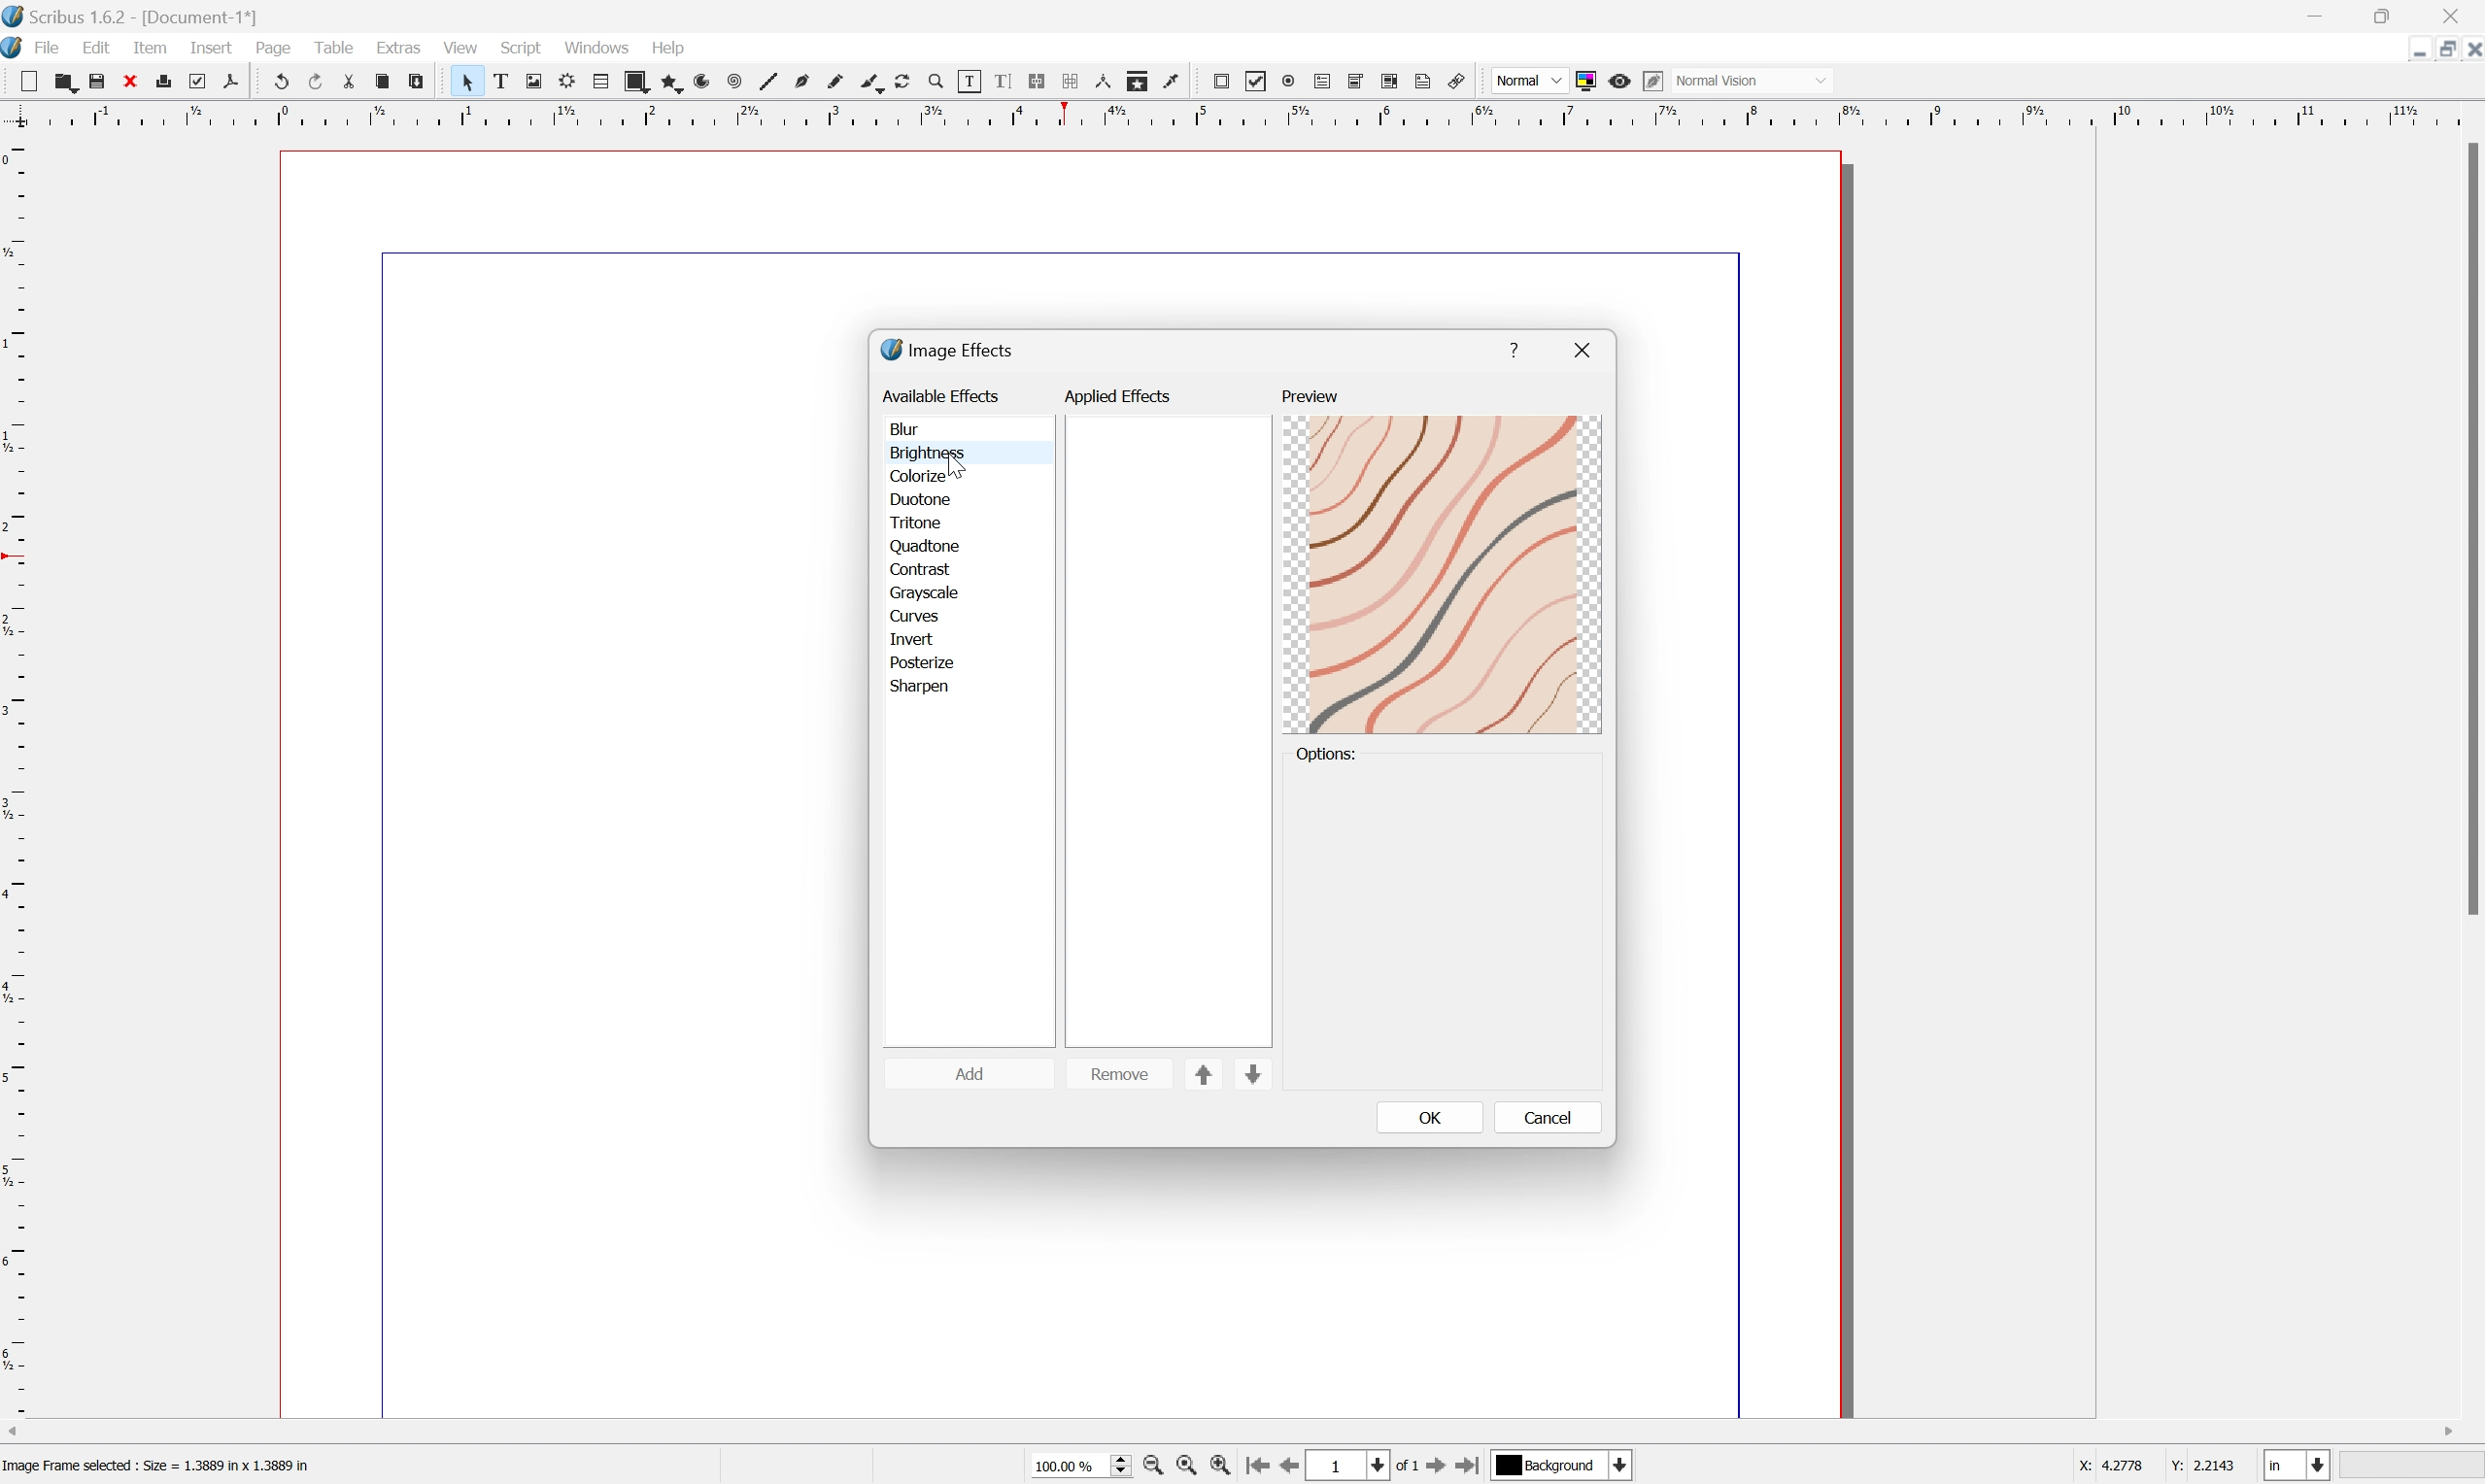 Image resolution: width=2485 pixels, height=1484 pixels. Describe the element at coordinates (1461, 77) in the screenshot. I see `Link annotation` at that location.